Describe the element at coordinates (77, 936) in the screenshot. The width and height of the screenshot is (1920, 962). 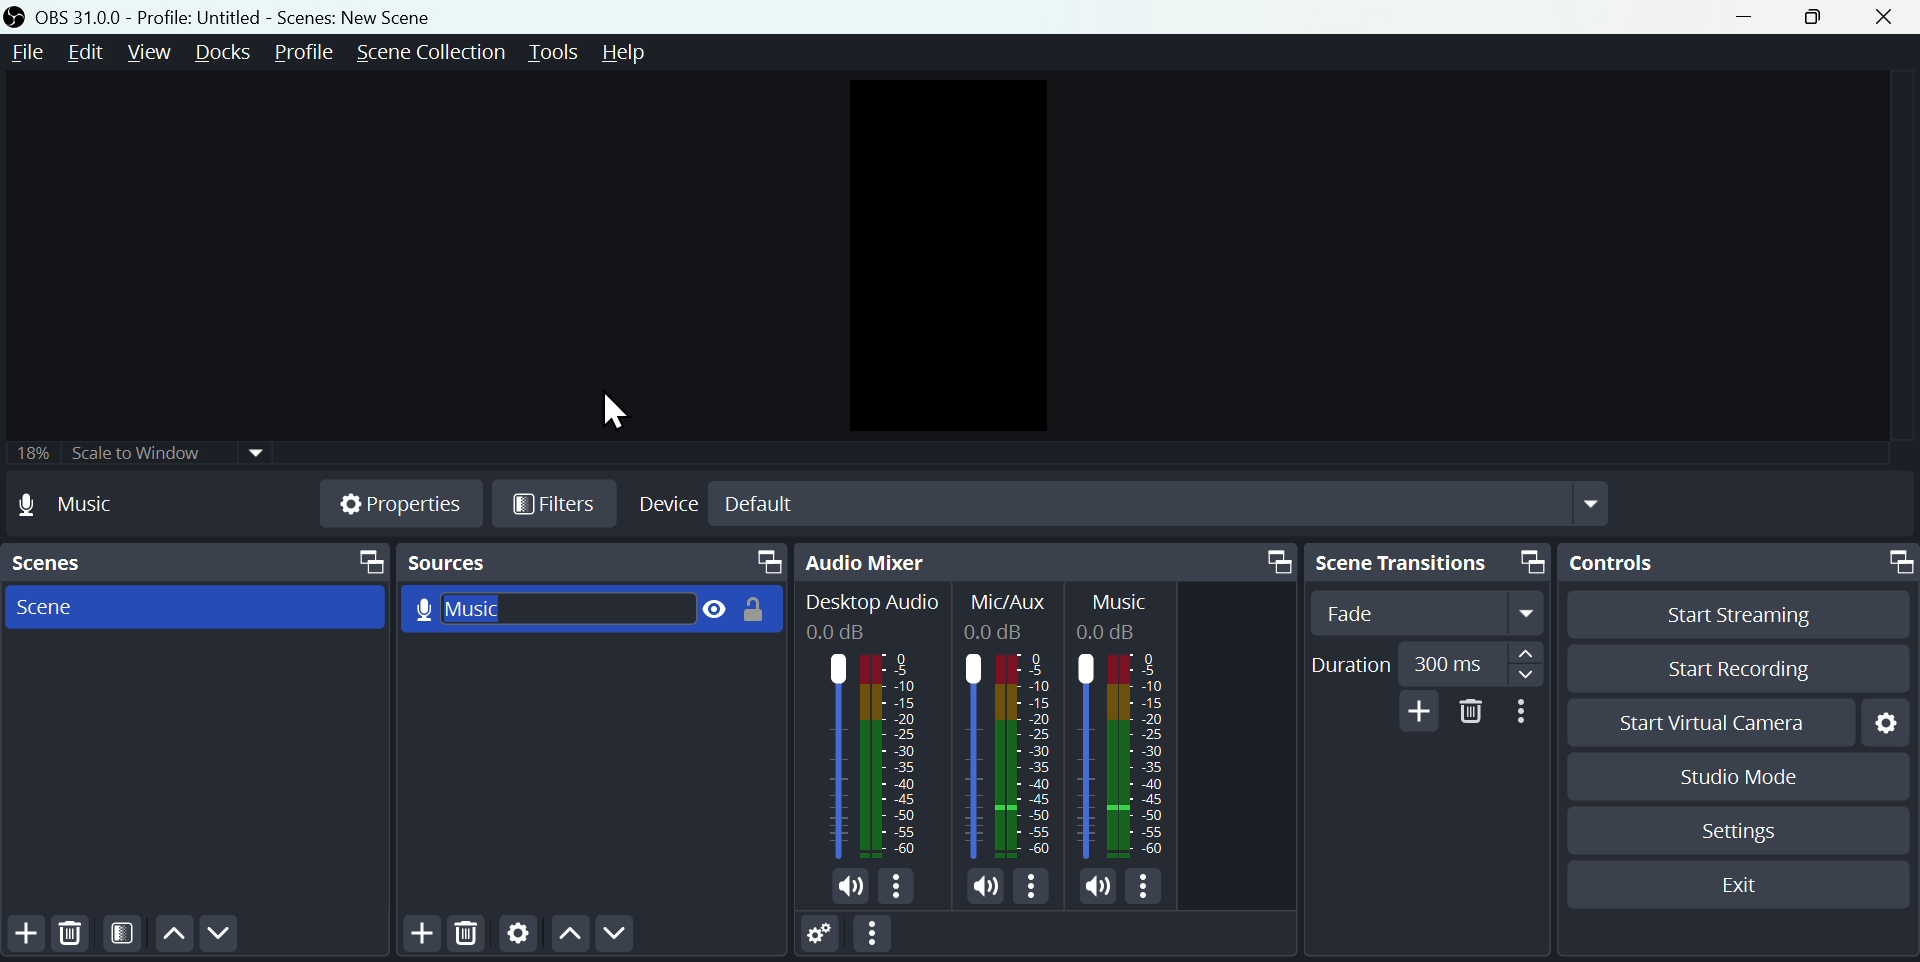
I see `Delete` at that location.